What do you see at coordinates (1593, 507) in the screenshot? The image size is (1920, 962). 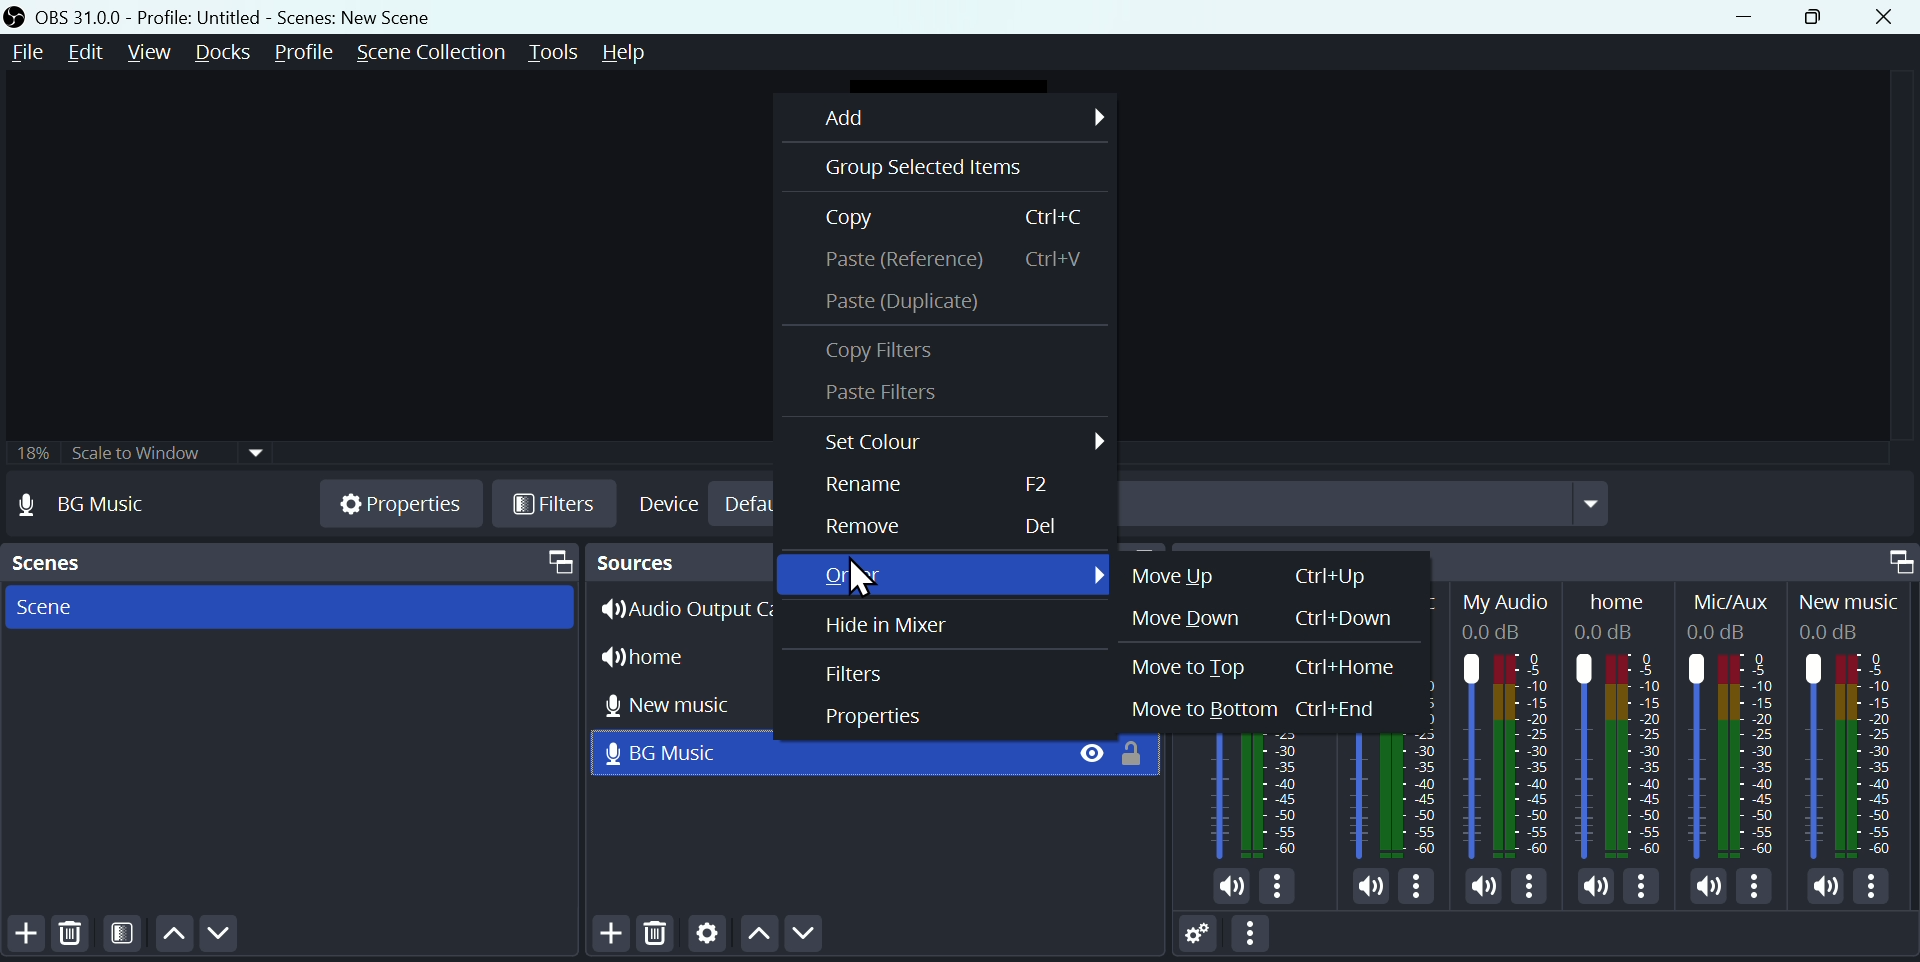 I see `Dropdown` at bounding box center [1593, 507].